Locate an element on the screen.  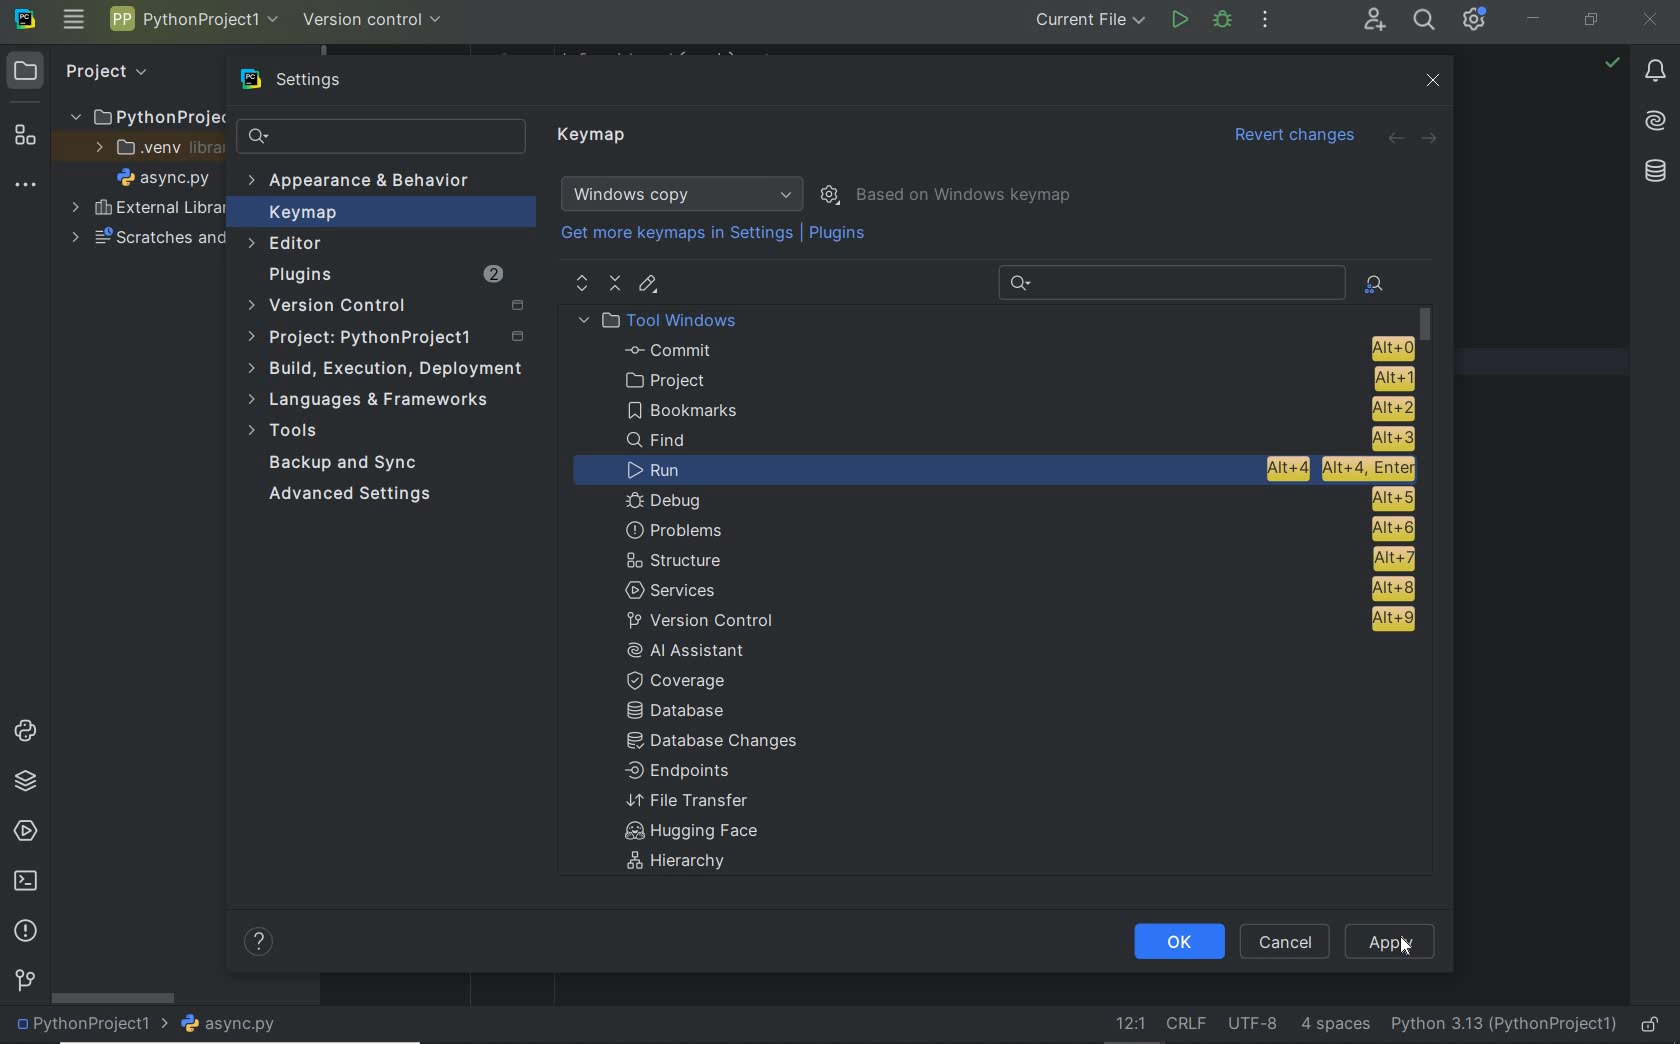
Project is located at coordinates (390, 338).